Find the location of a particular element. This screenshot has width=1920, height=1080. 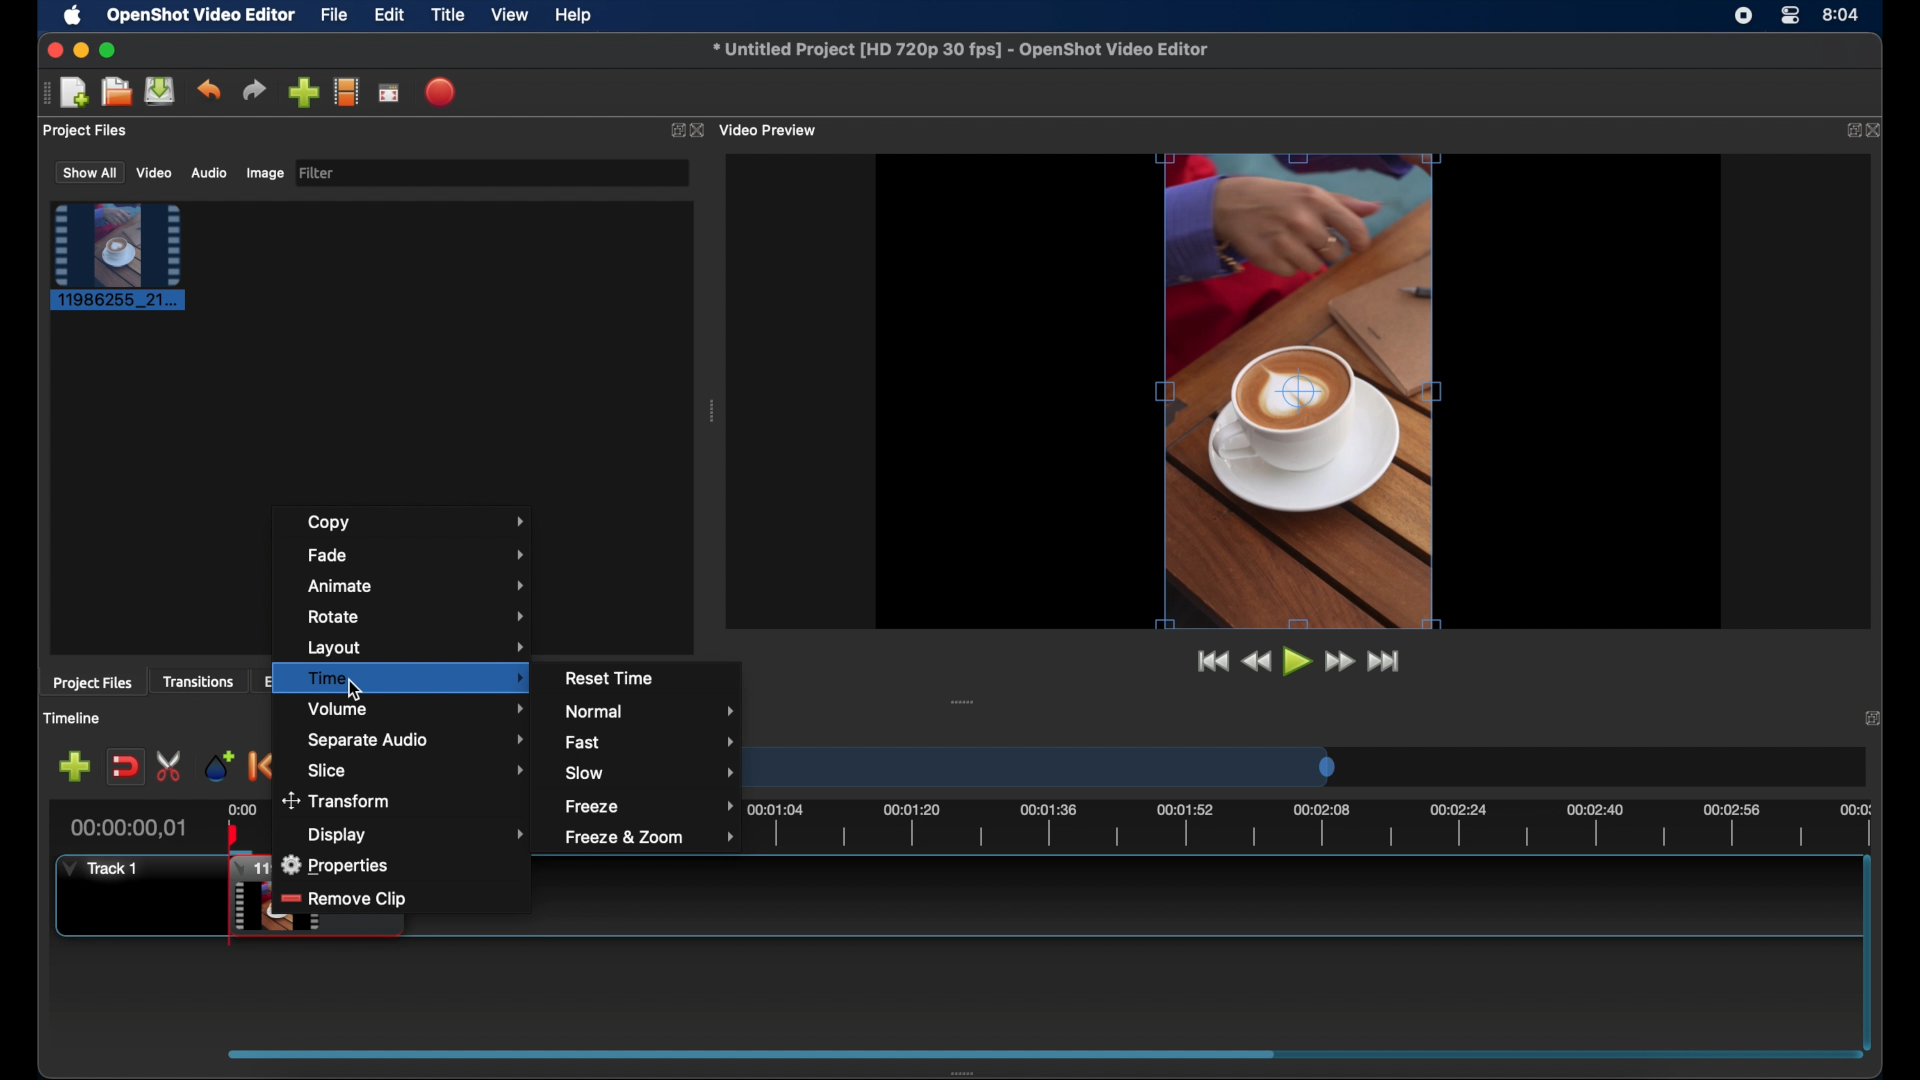

save project is located at coordinates (161, 91).